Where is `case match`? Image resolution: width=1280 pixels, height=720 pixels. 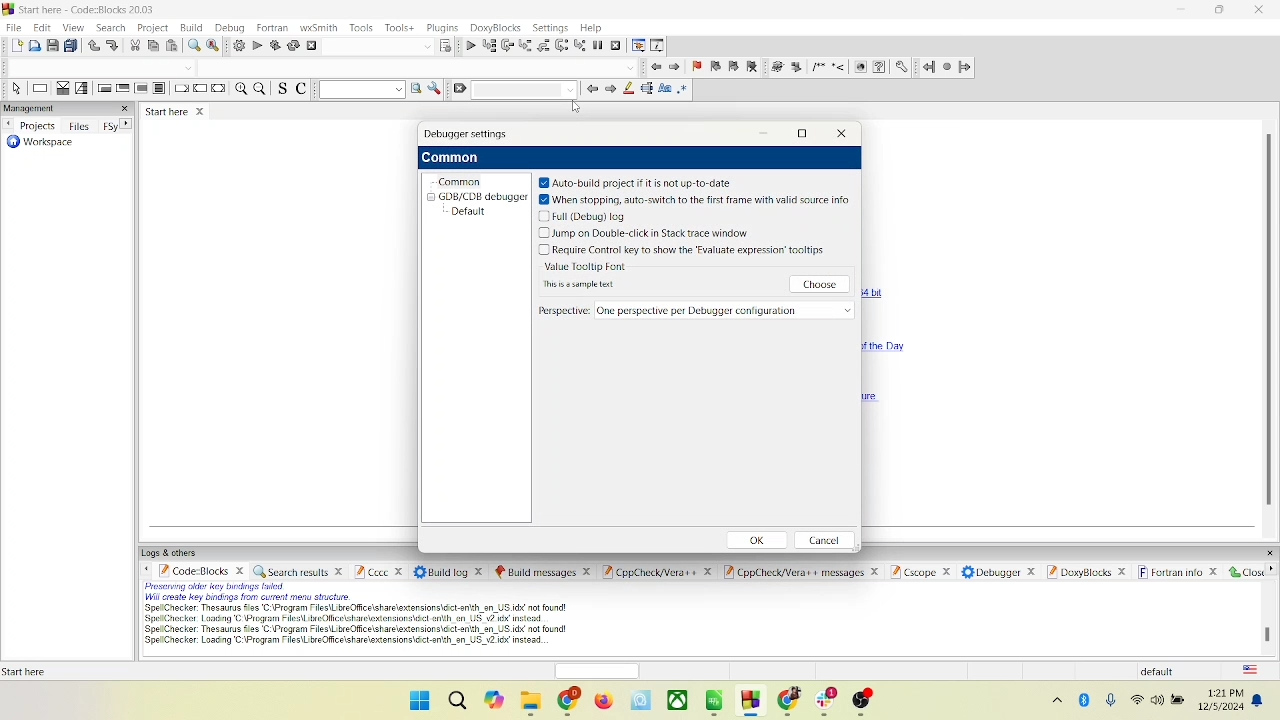
case match is located at coordinates (666, 89).